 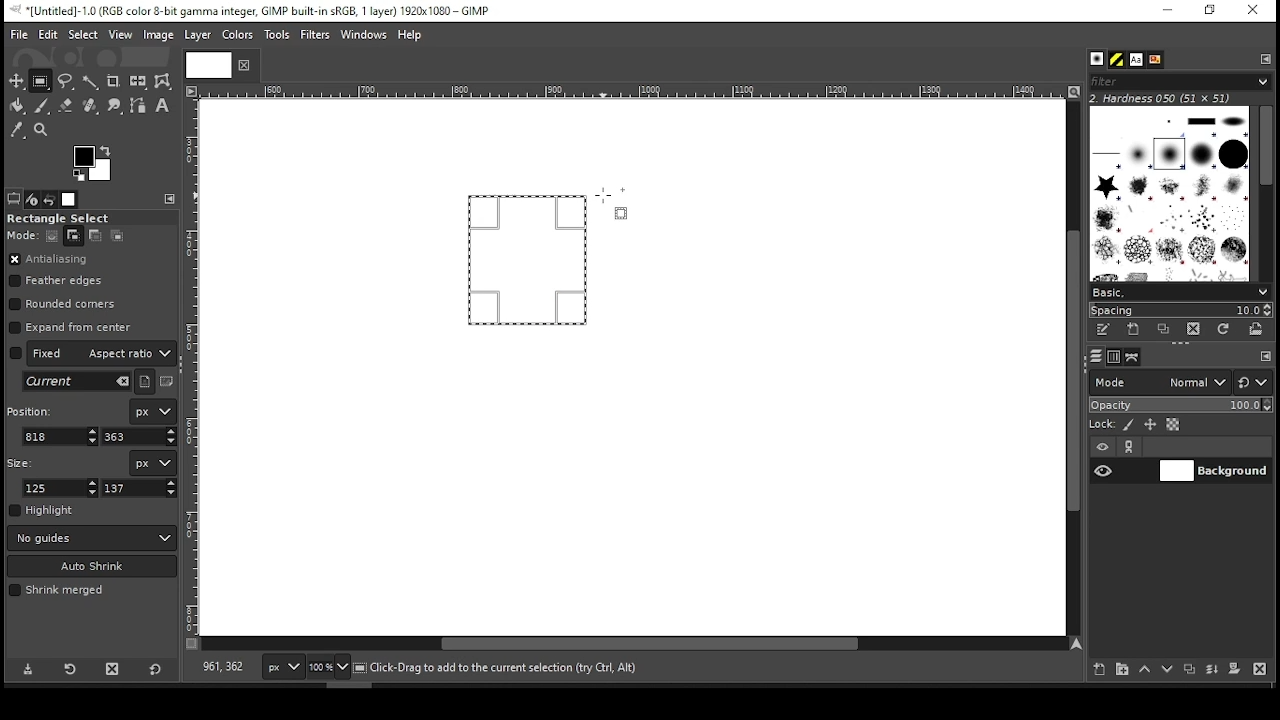 What do you see at coordinates (82, 33) in the screenshot?
I see `select` at bounding box center [82, 33].